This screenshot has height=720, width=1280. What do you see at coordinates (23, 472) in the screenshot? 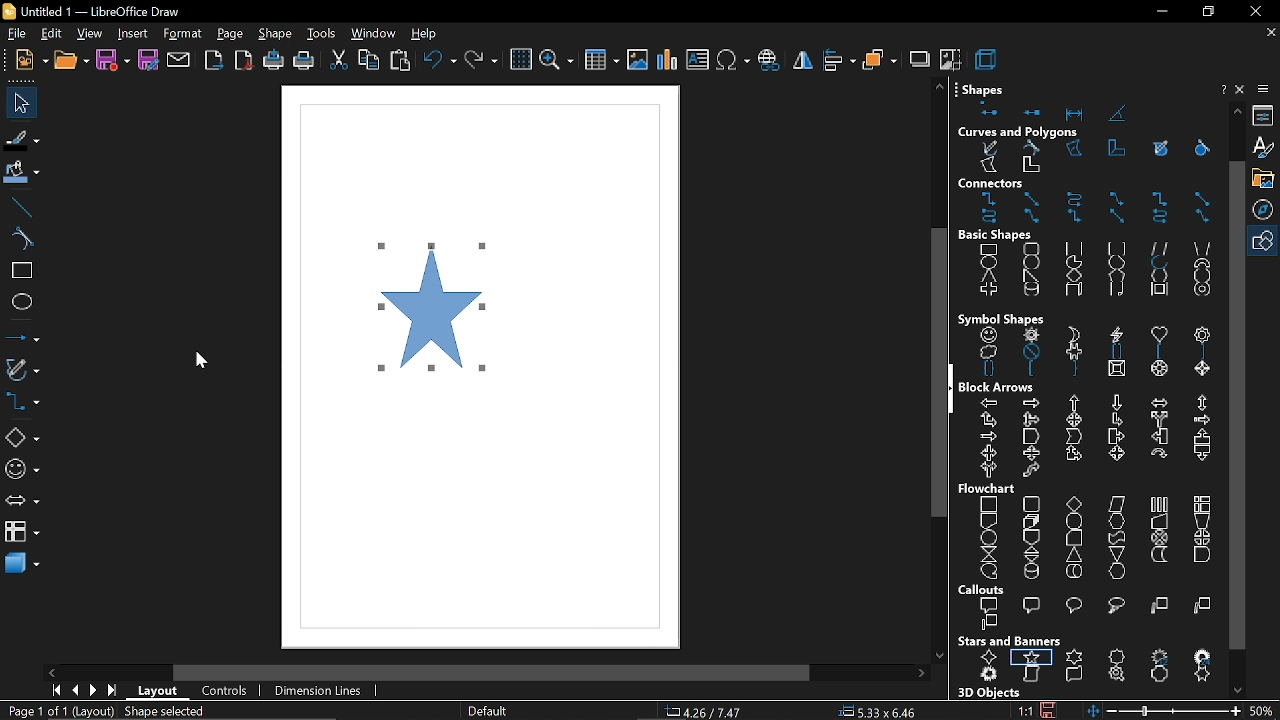
I see `symbol shapes` at bounding box center [23, 472].